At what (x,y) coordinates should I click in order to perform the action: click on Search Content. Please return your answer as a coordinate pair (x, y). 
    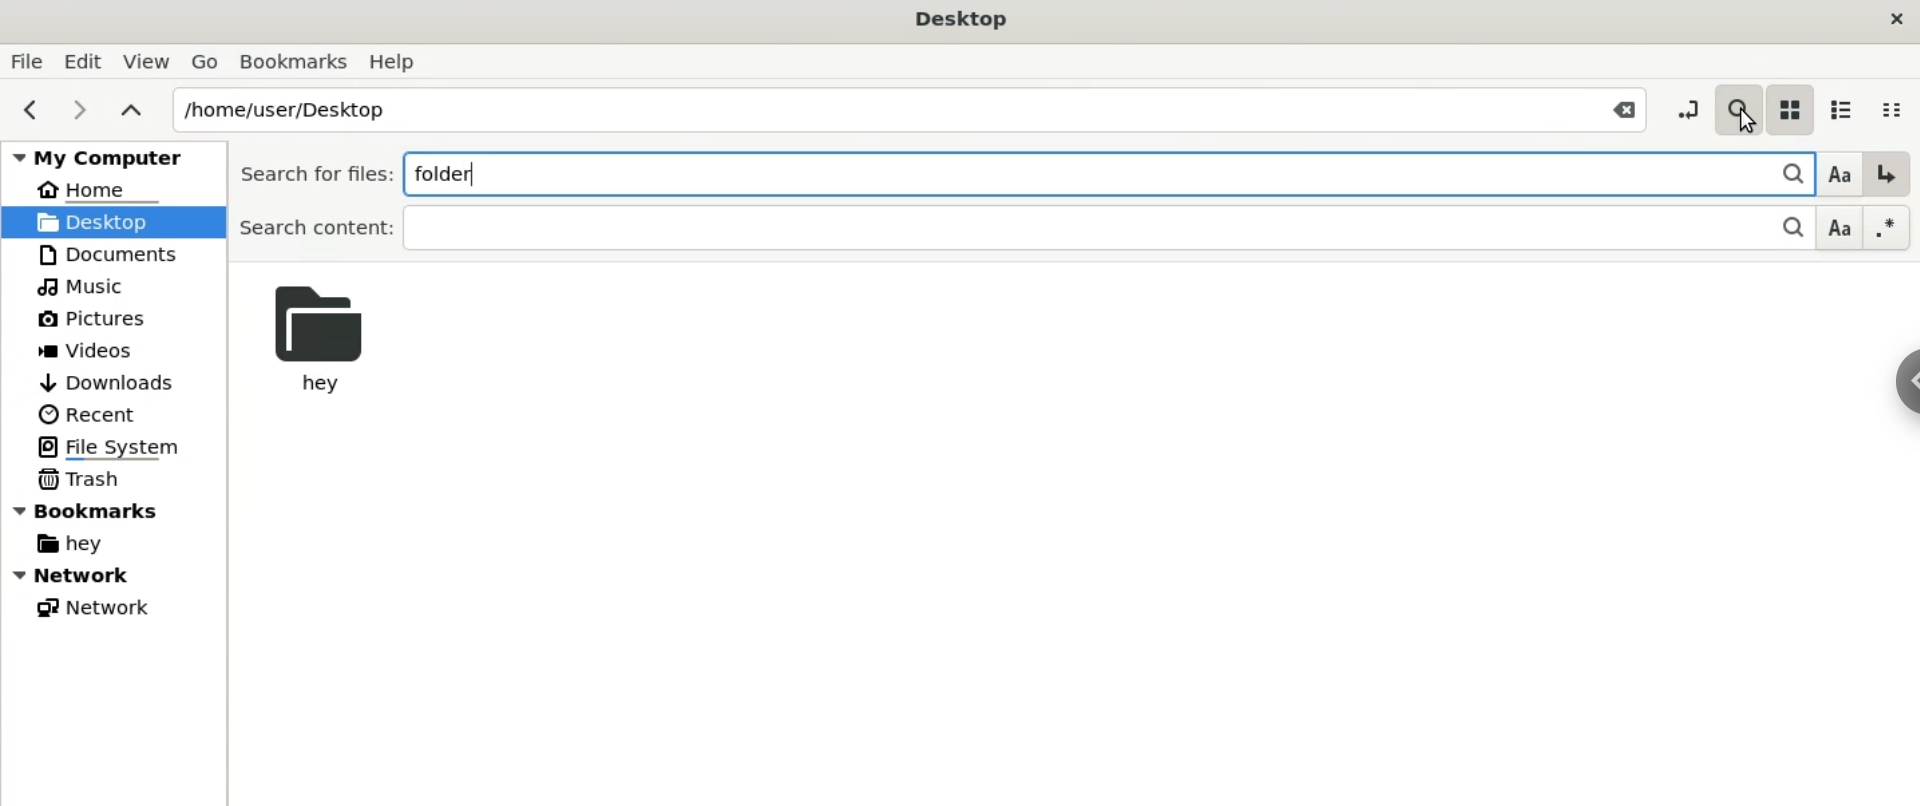
    Looking at the image, I should click on (988, 229).